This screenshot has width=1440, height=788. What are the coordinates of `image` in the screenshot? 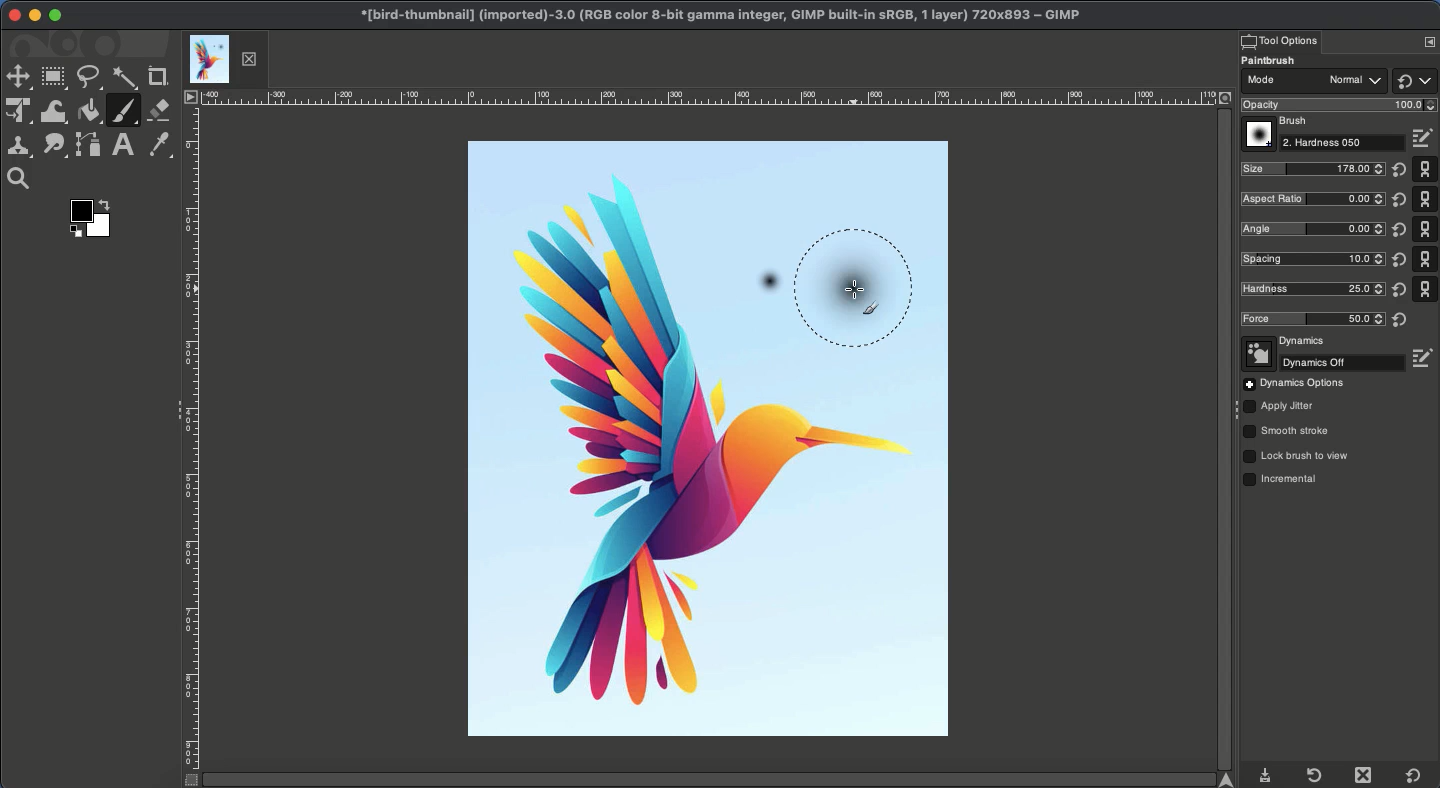 It's located at (626, 244).